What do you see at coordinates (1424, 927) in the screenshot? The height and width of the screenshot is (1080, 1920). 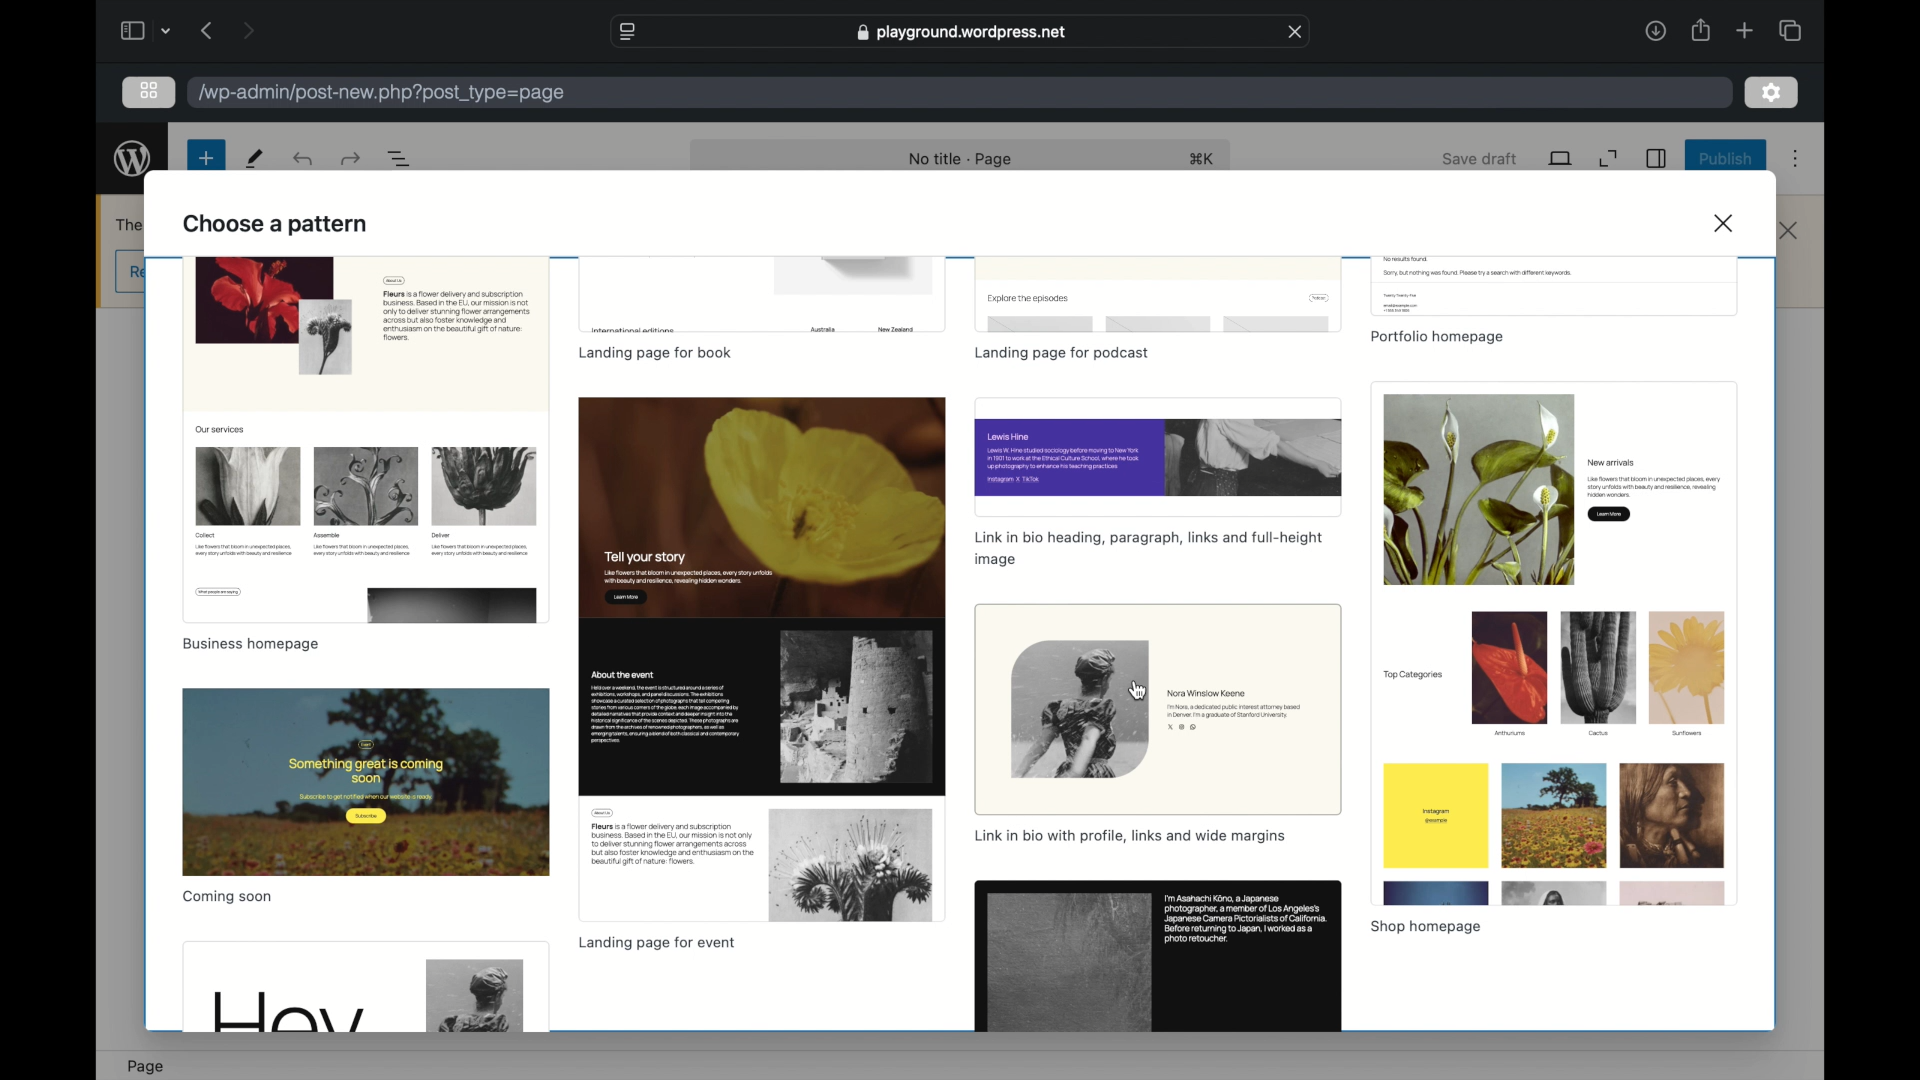 I see `shop homepage` at bounding box center [1424, 927].